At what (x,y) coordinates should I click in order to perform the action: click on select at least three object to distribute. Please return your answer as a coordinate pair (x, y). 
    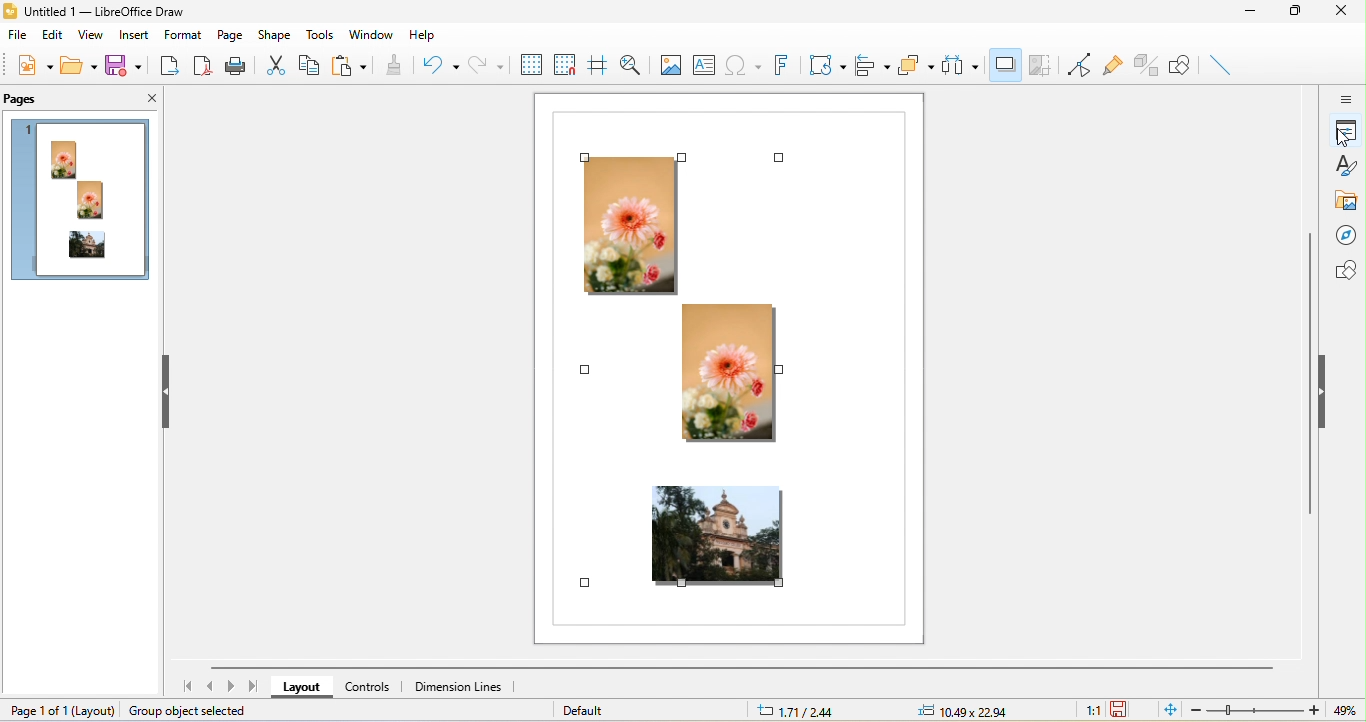
    Looking at the image, I should click on (963, 65).